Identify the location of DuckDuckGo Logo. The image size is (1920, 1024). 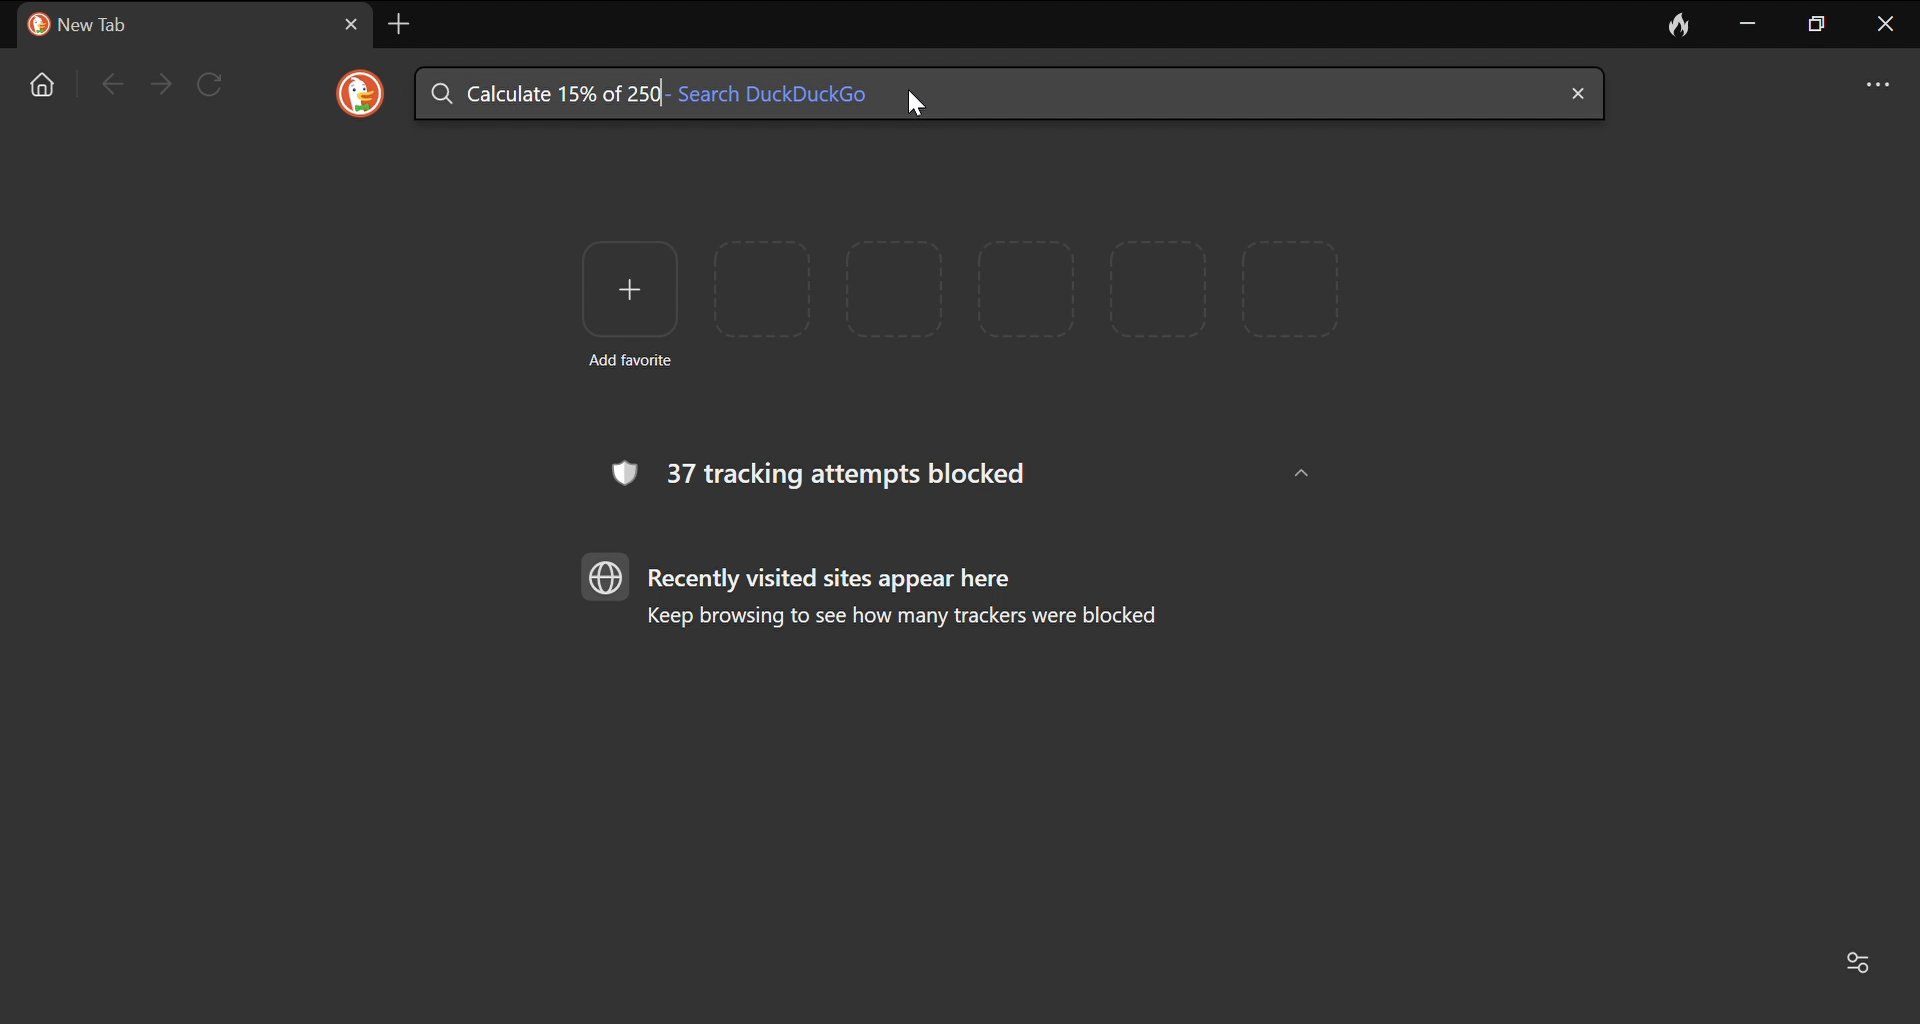
(361, 93).